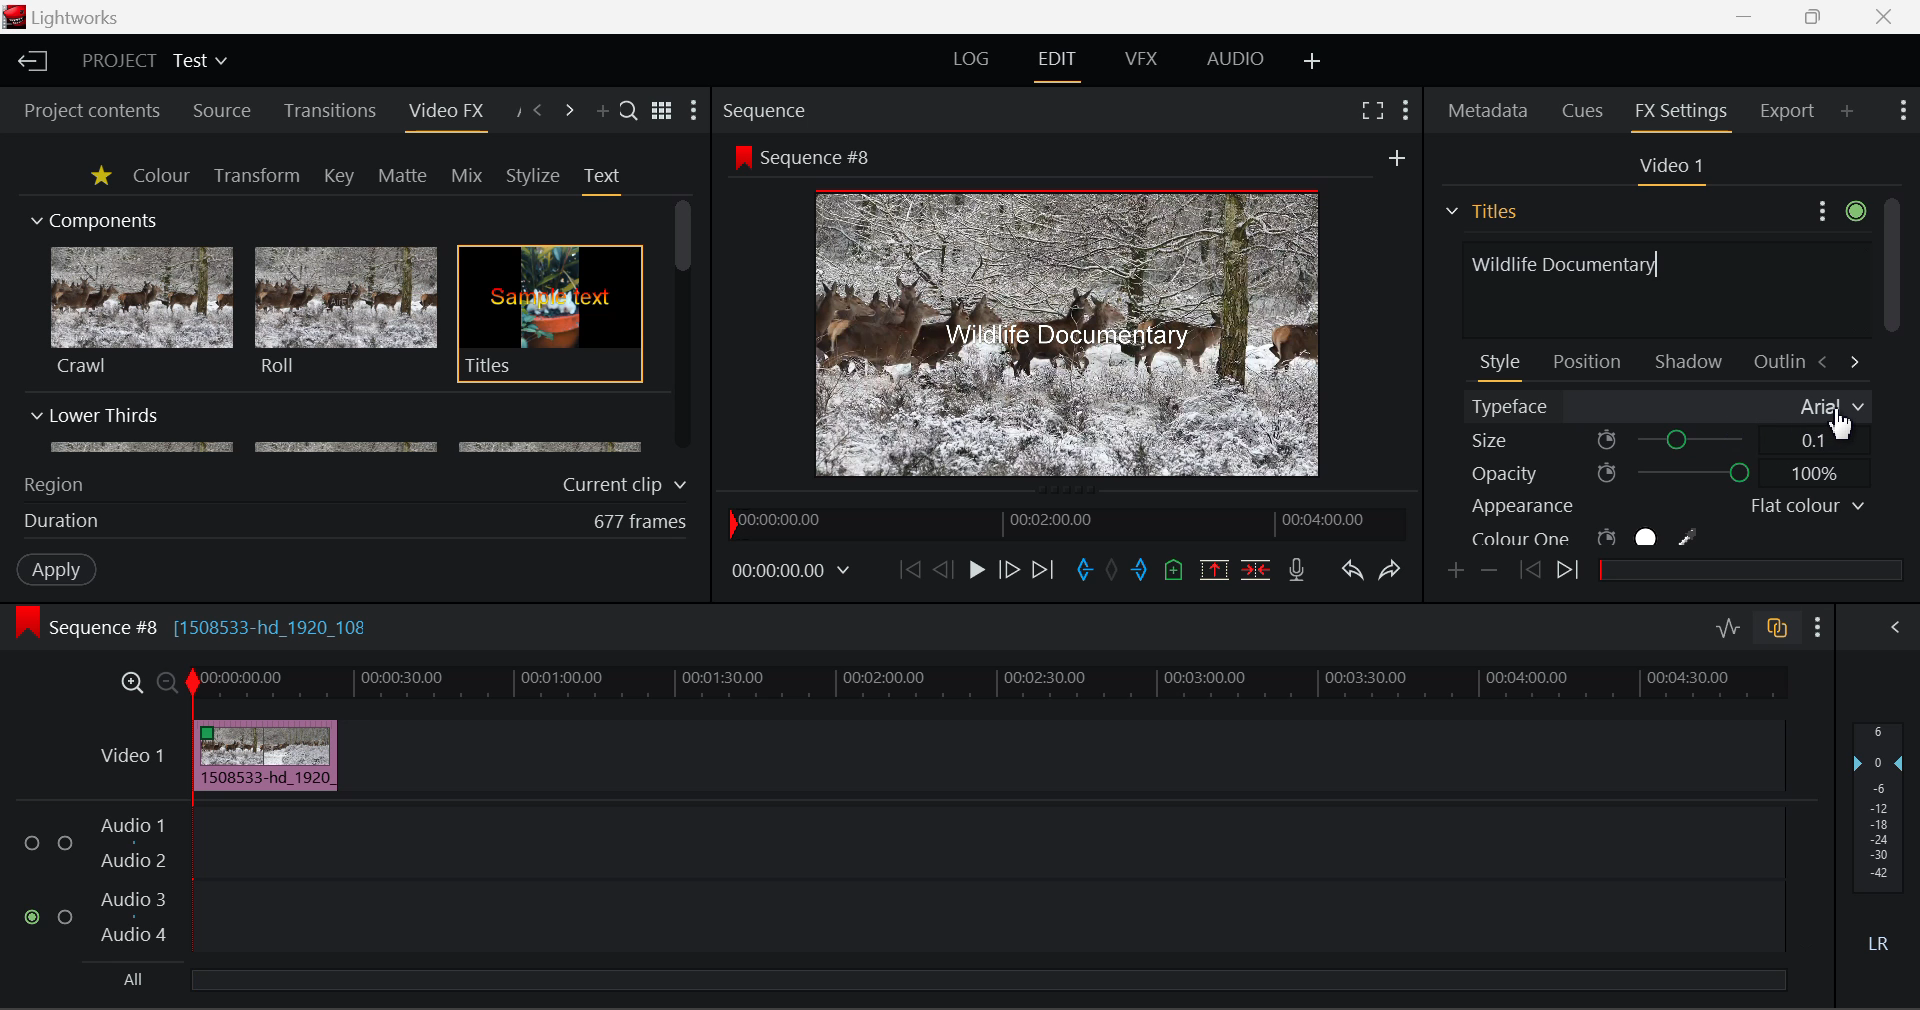 This screenshot has width=1920, height=1010. I want to click on checkbox, so click(66, 845).